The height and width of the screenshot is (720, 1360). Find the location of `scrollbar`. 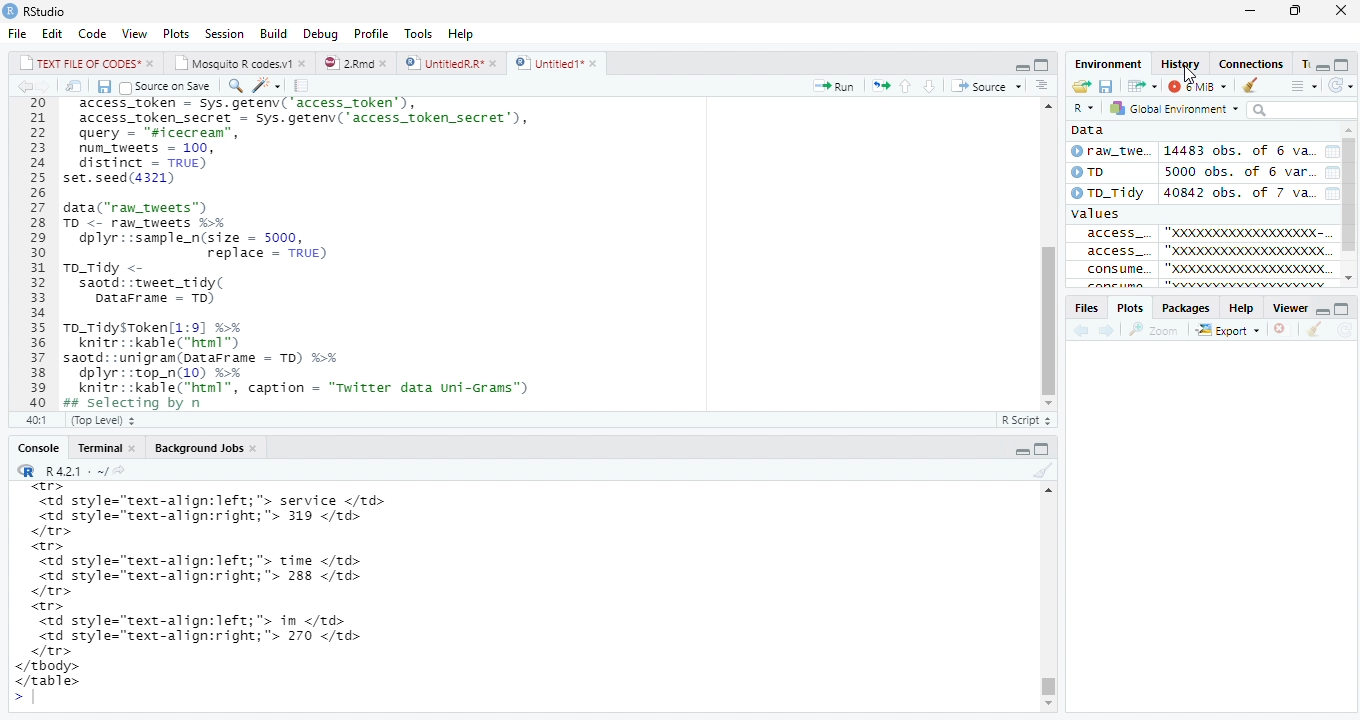

scrollbar is located at coordinates (1047, 250).